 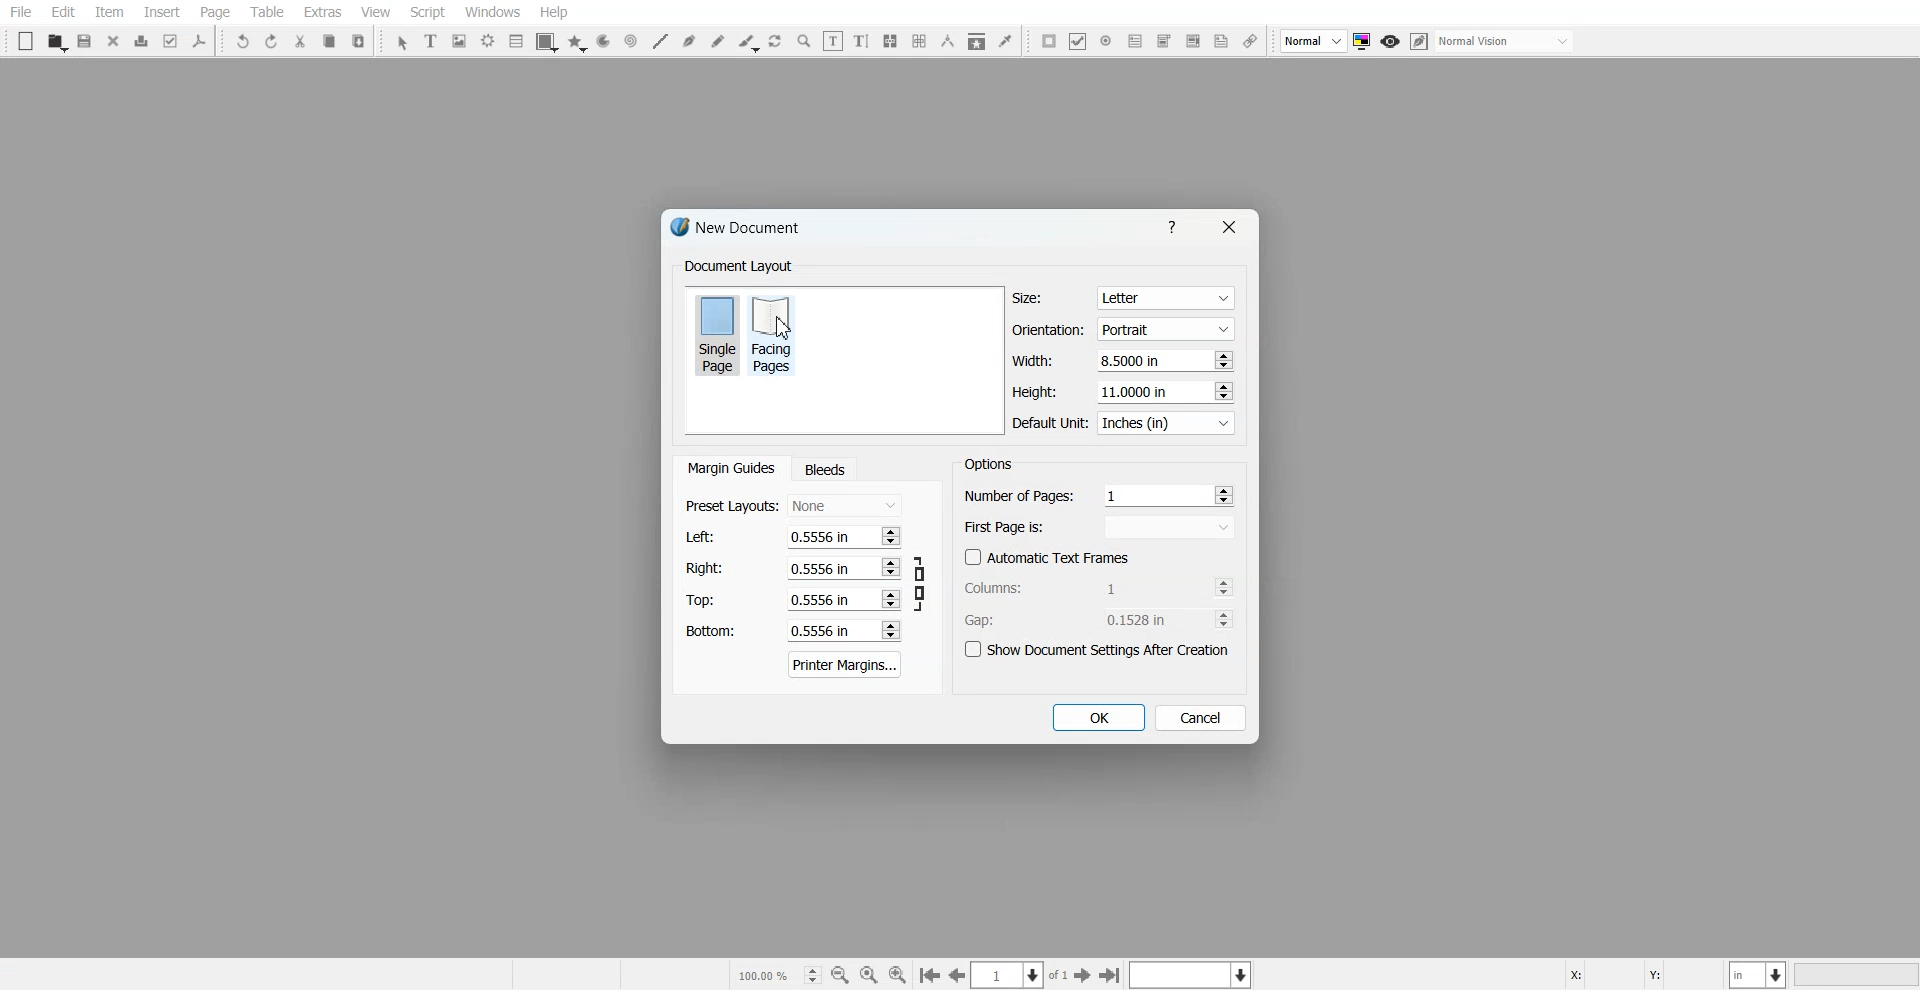 What do you see at coordinates (804, 41) in the screenshot?
I see `Zoom in or Out` at bounding box center [804, 41].